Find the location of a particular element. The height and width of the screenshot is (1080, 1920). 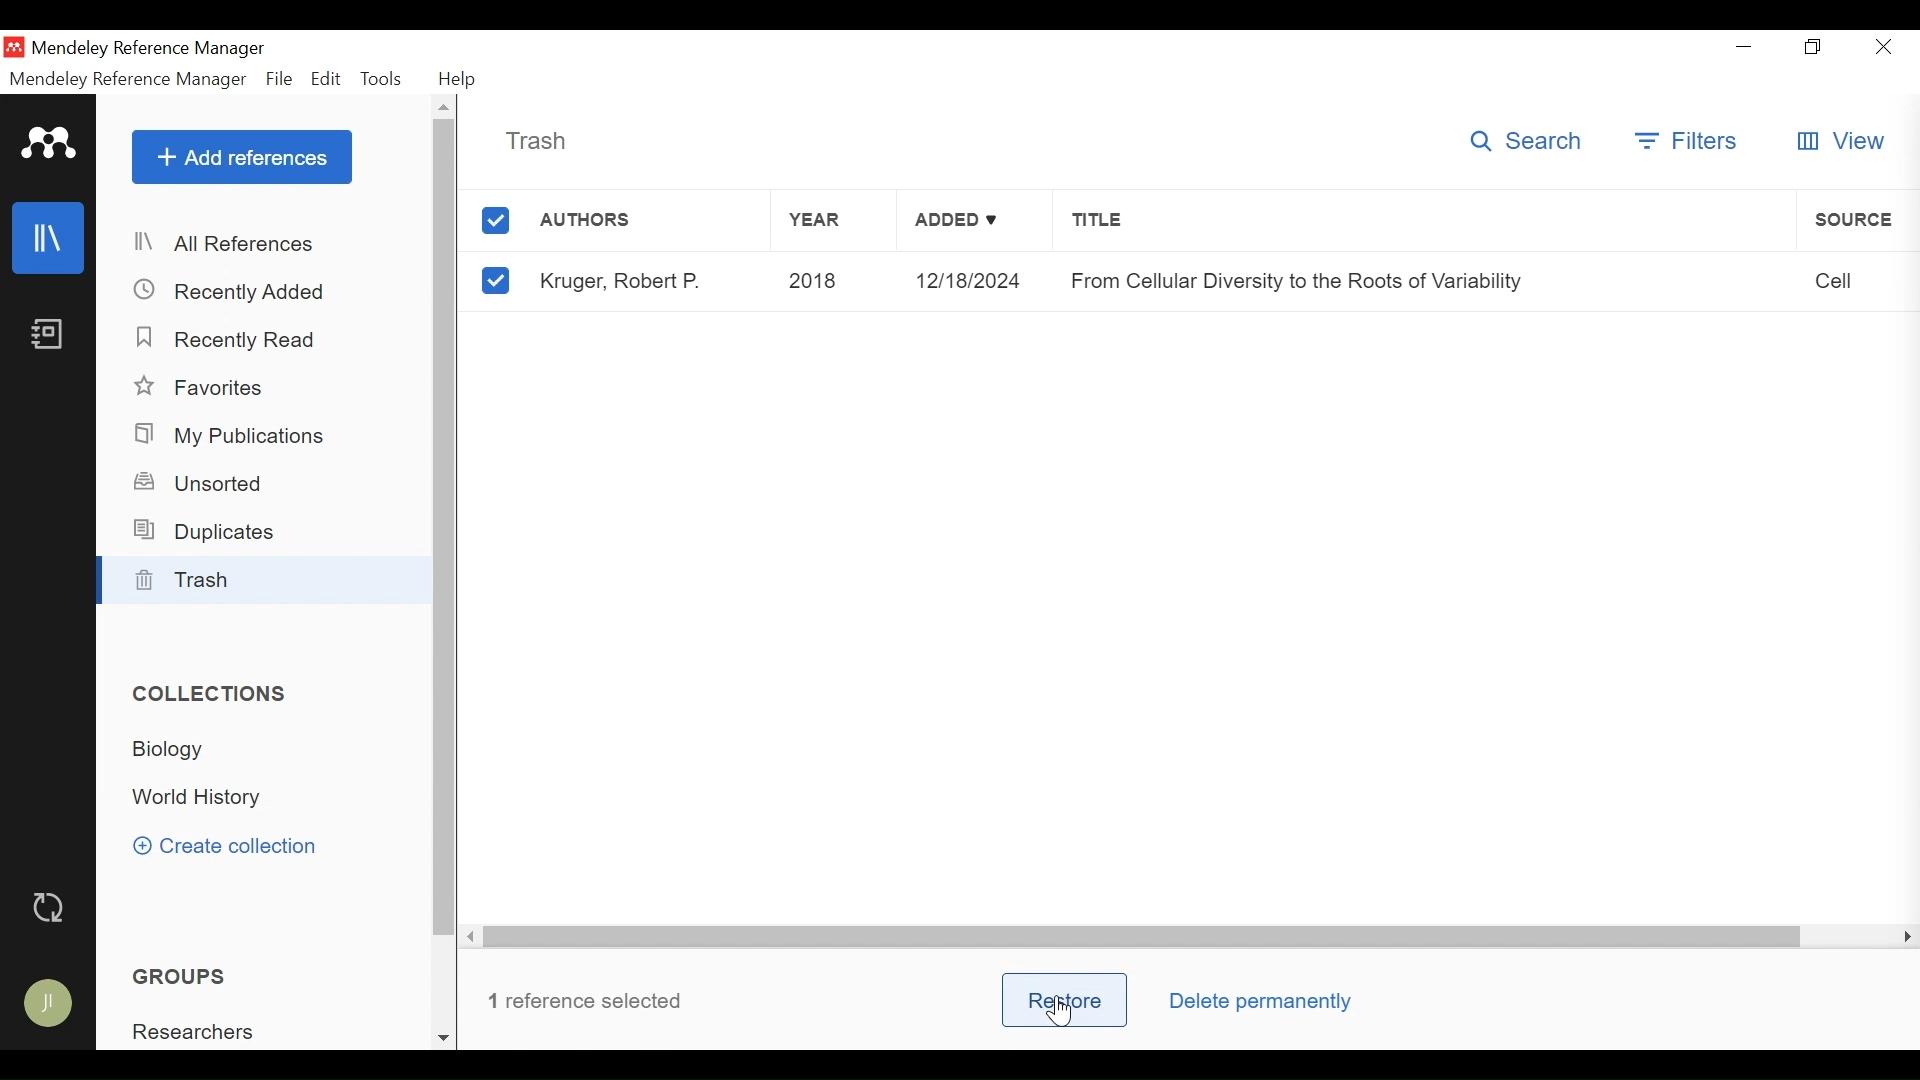

Cursor is located at coordinates (1065, 1009).